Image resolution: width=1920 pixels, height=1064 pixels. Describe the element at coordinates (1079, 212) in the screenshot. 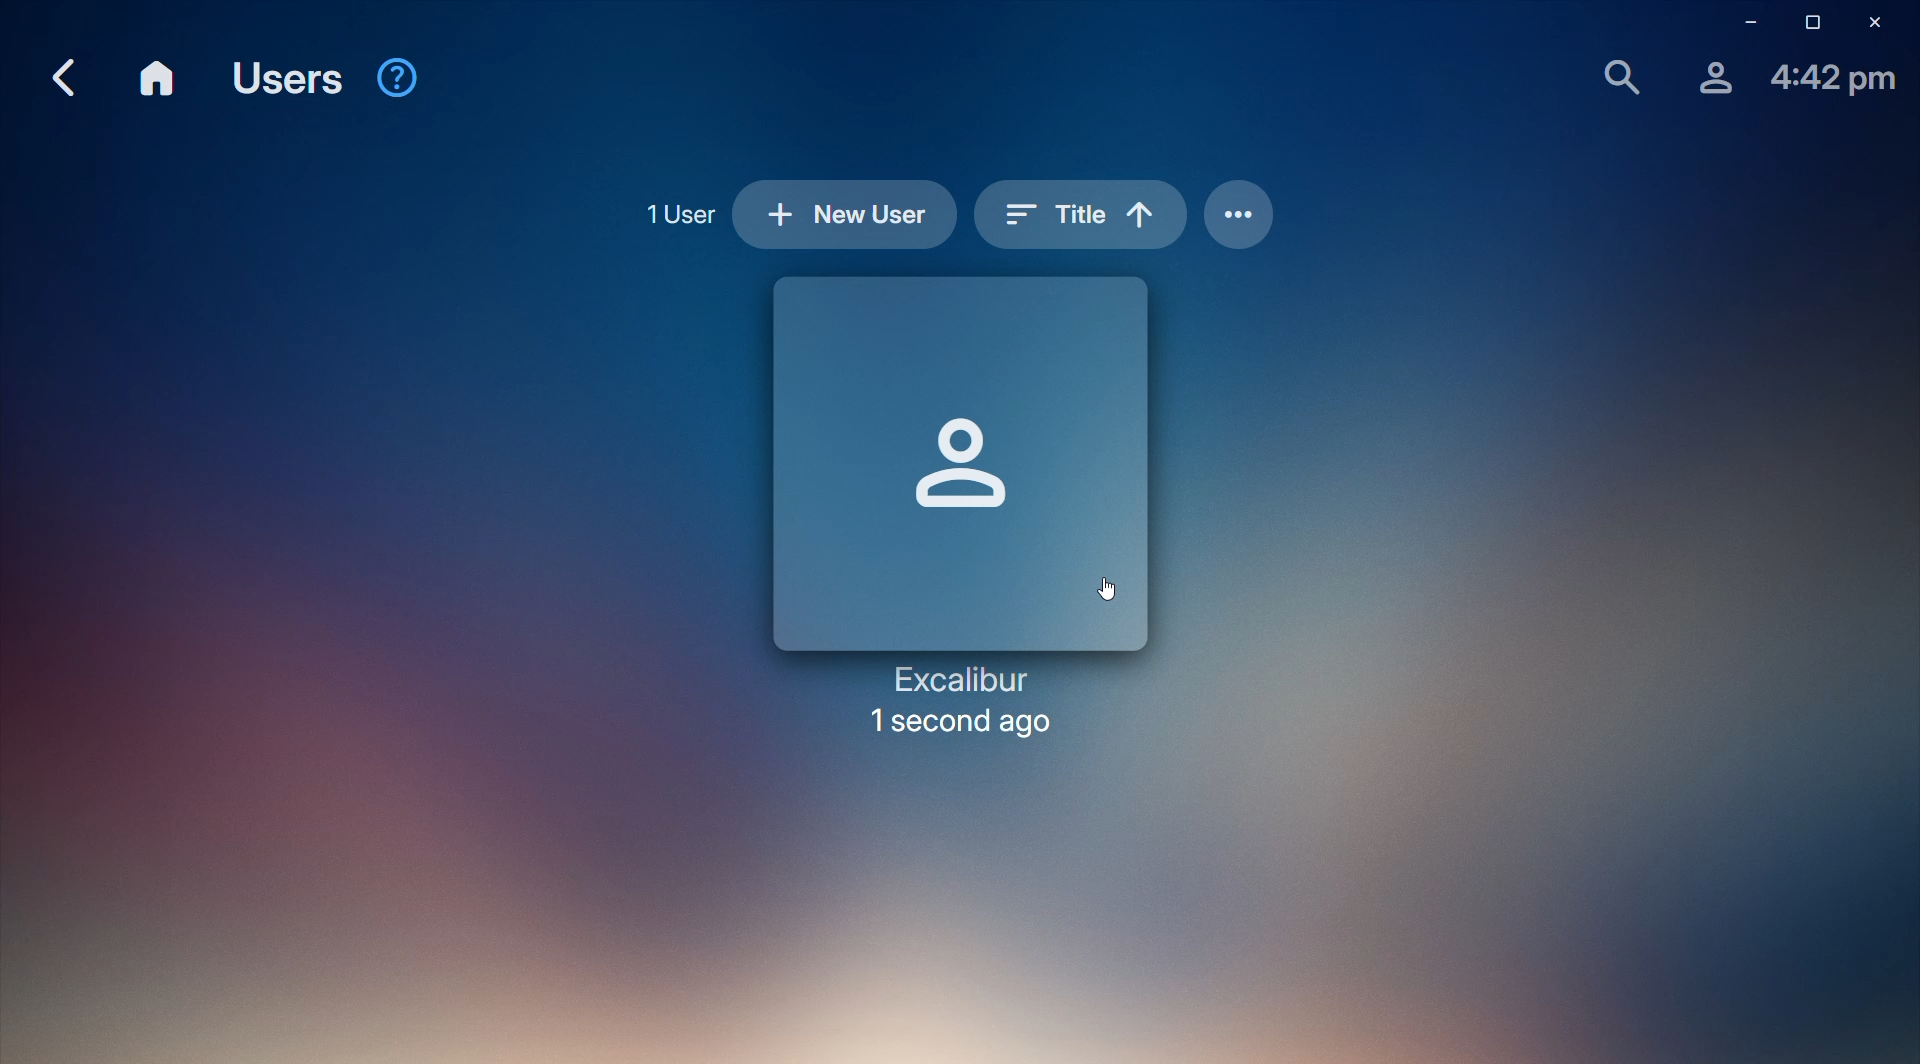

I see `Filter by` at that location.